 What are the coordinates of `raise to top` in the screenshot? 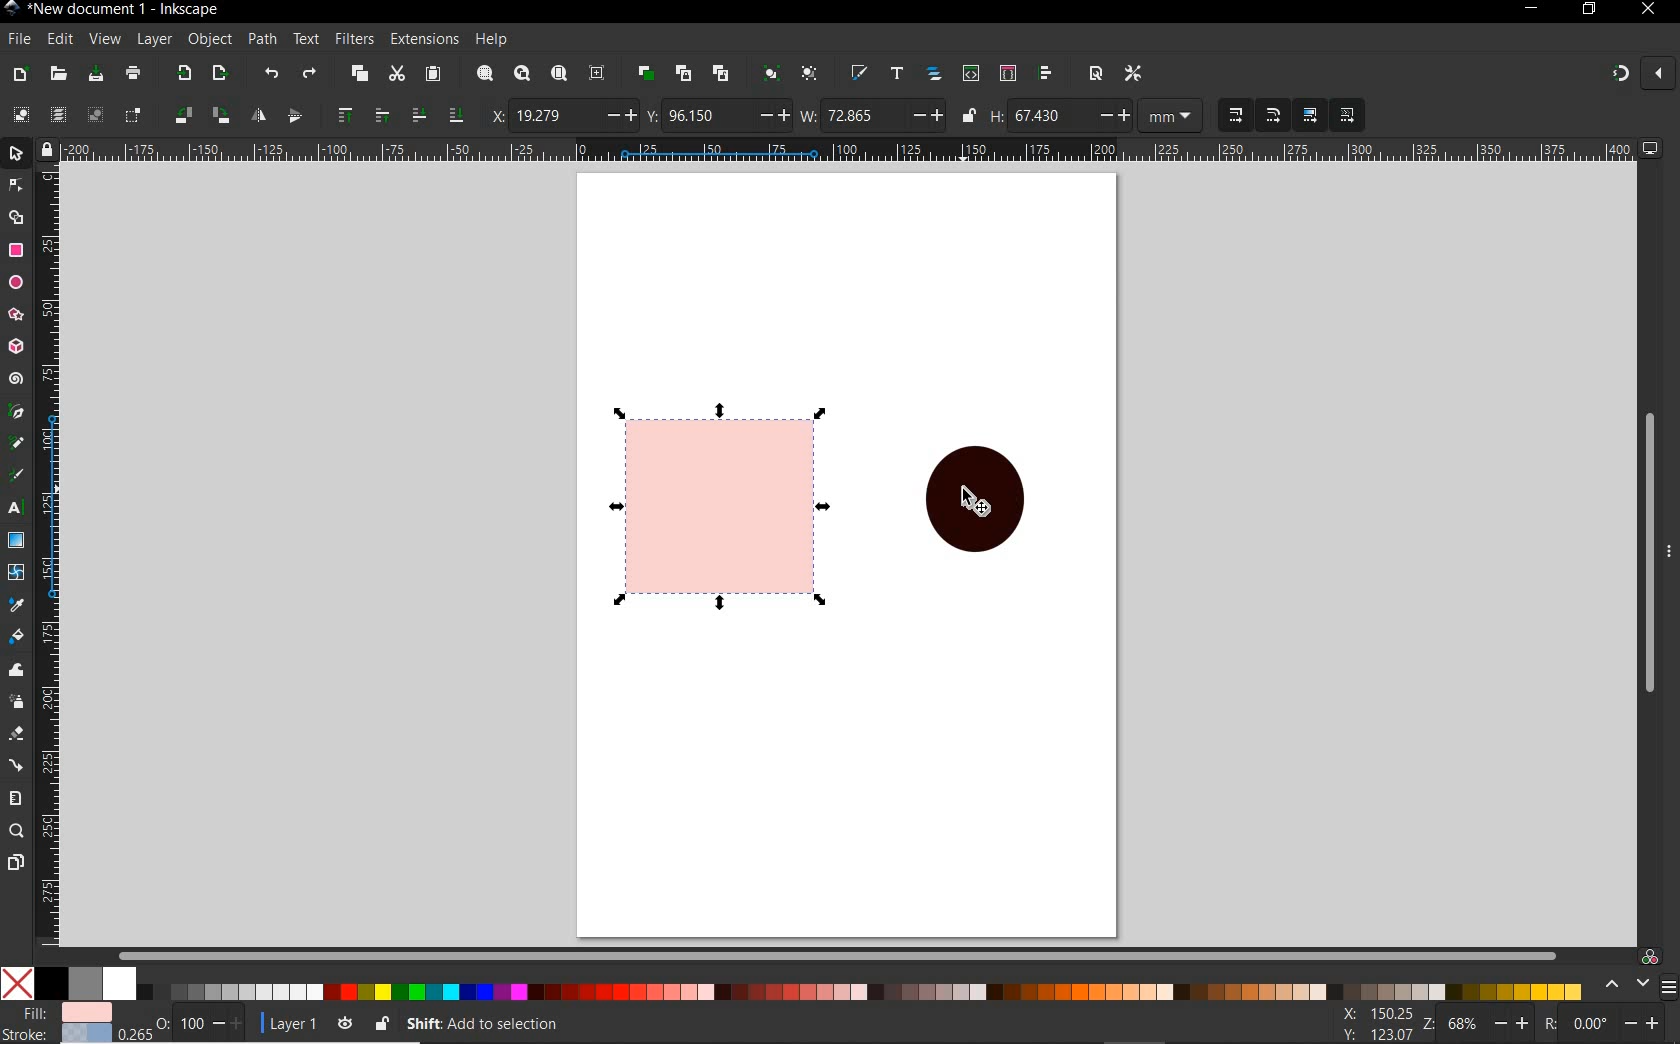 It's located at (347, 113).